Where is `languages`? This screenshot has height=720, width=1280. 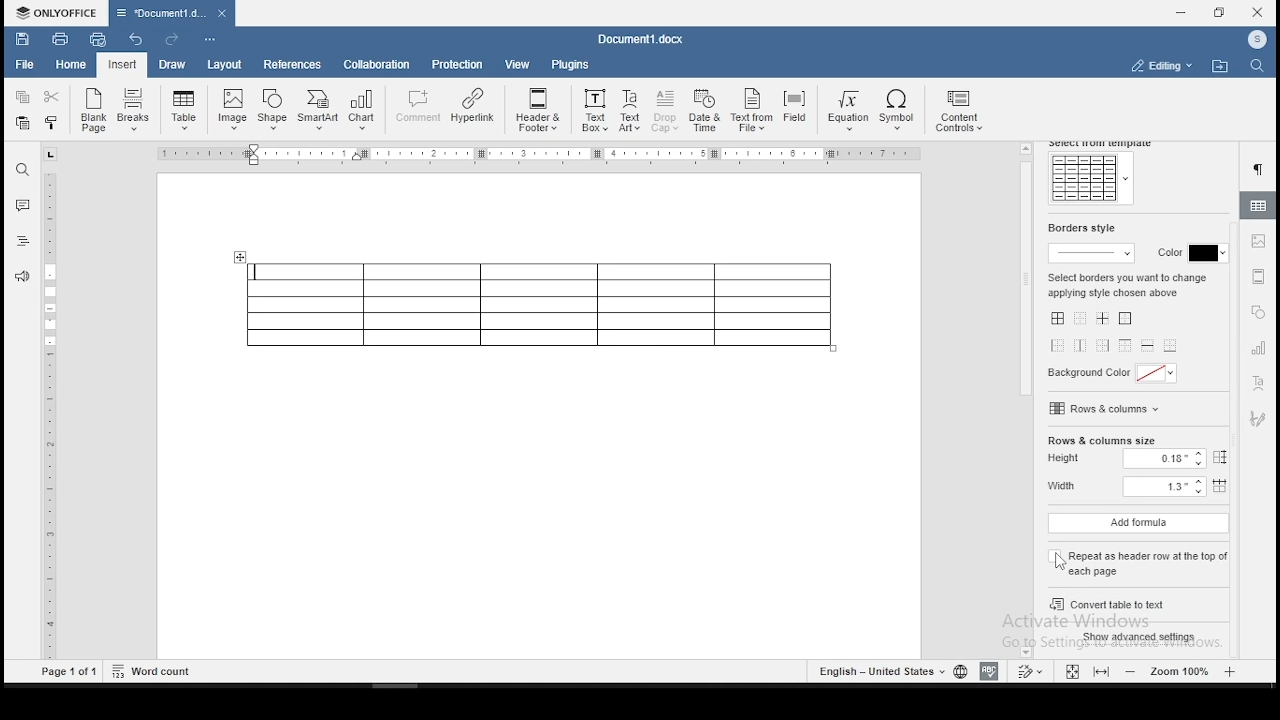 languages is located at coordinates (889, 670).